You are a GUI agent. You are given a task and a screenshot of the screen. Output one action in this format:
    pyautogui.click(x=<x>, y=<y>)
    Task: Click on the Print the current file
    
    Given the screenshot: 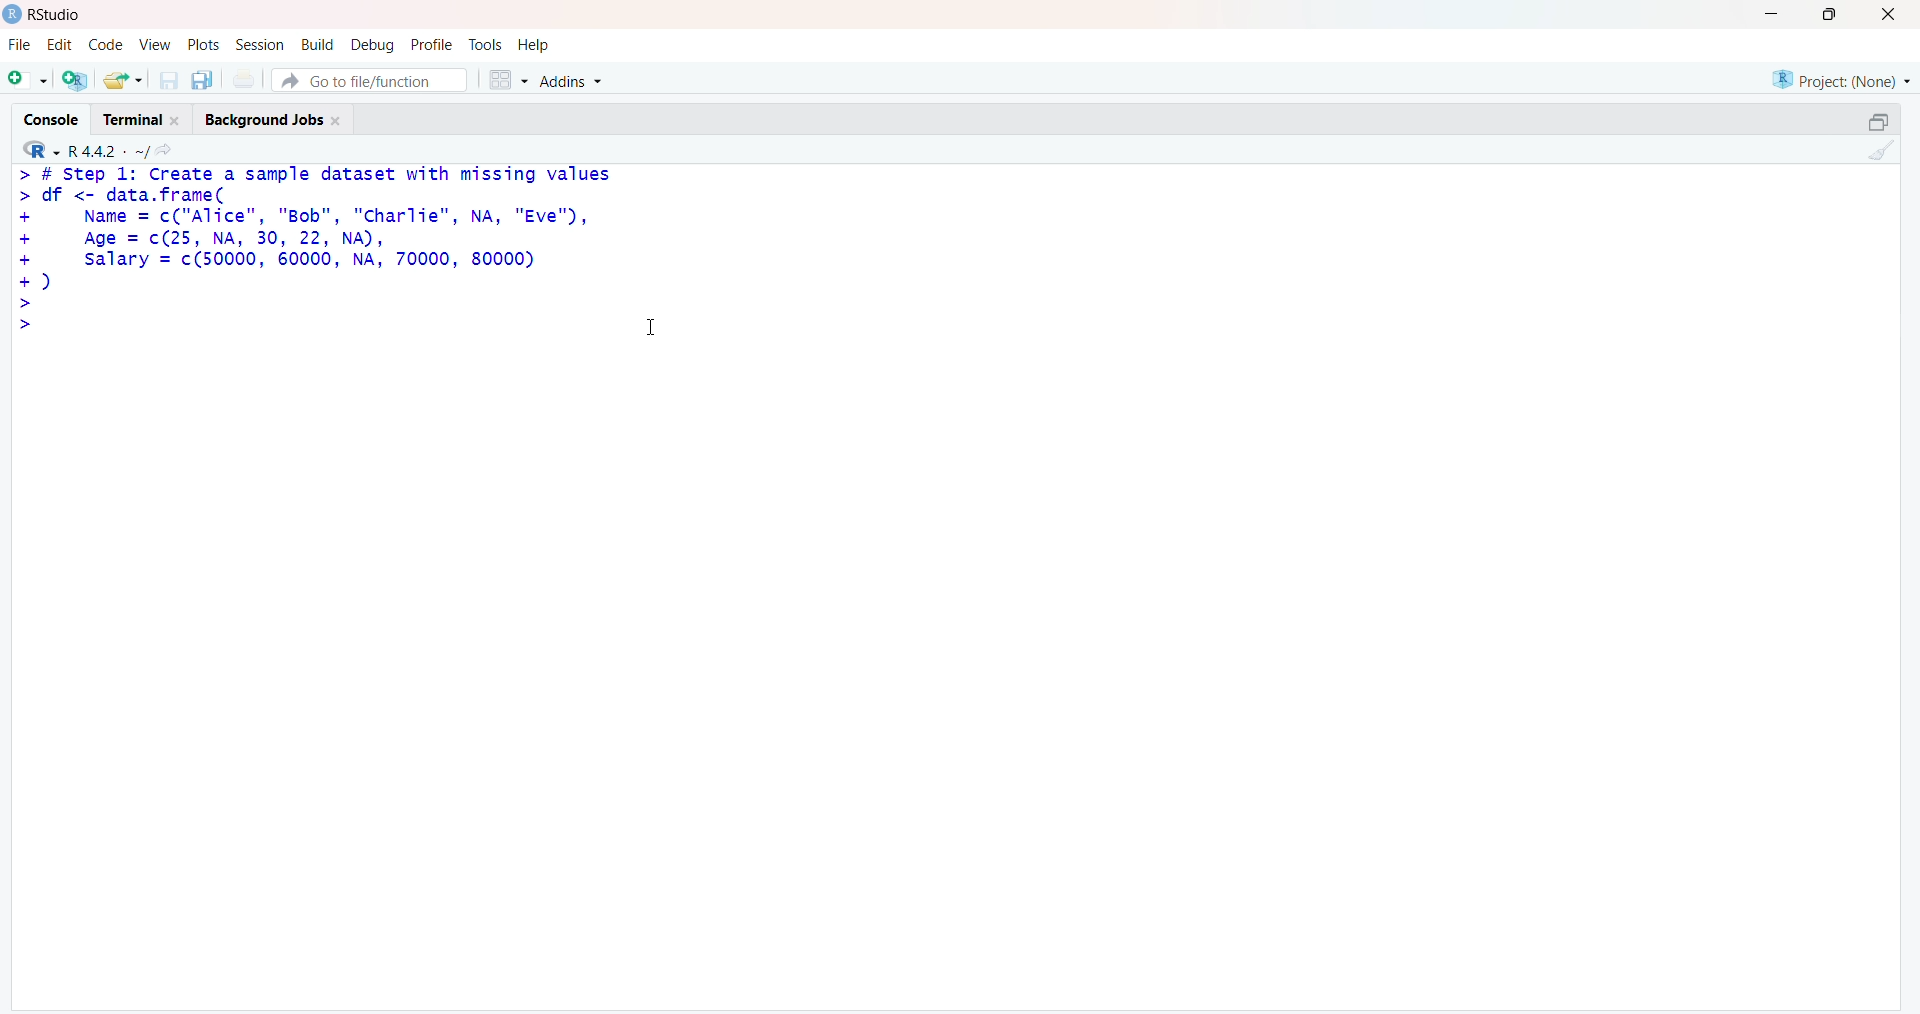 What is the action you would take?
    pyautogui.click(x=246, y=78)
    